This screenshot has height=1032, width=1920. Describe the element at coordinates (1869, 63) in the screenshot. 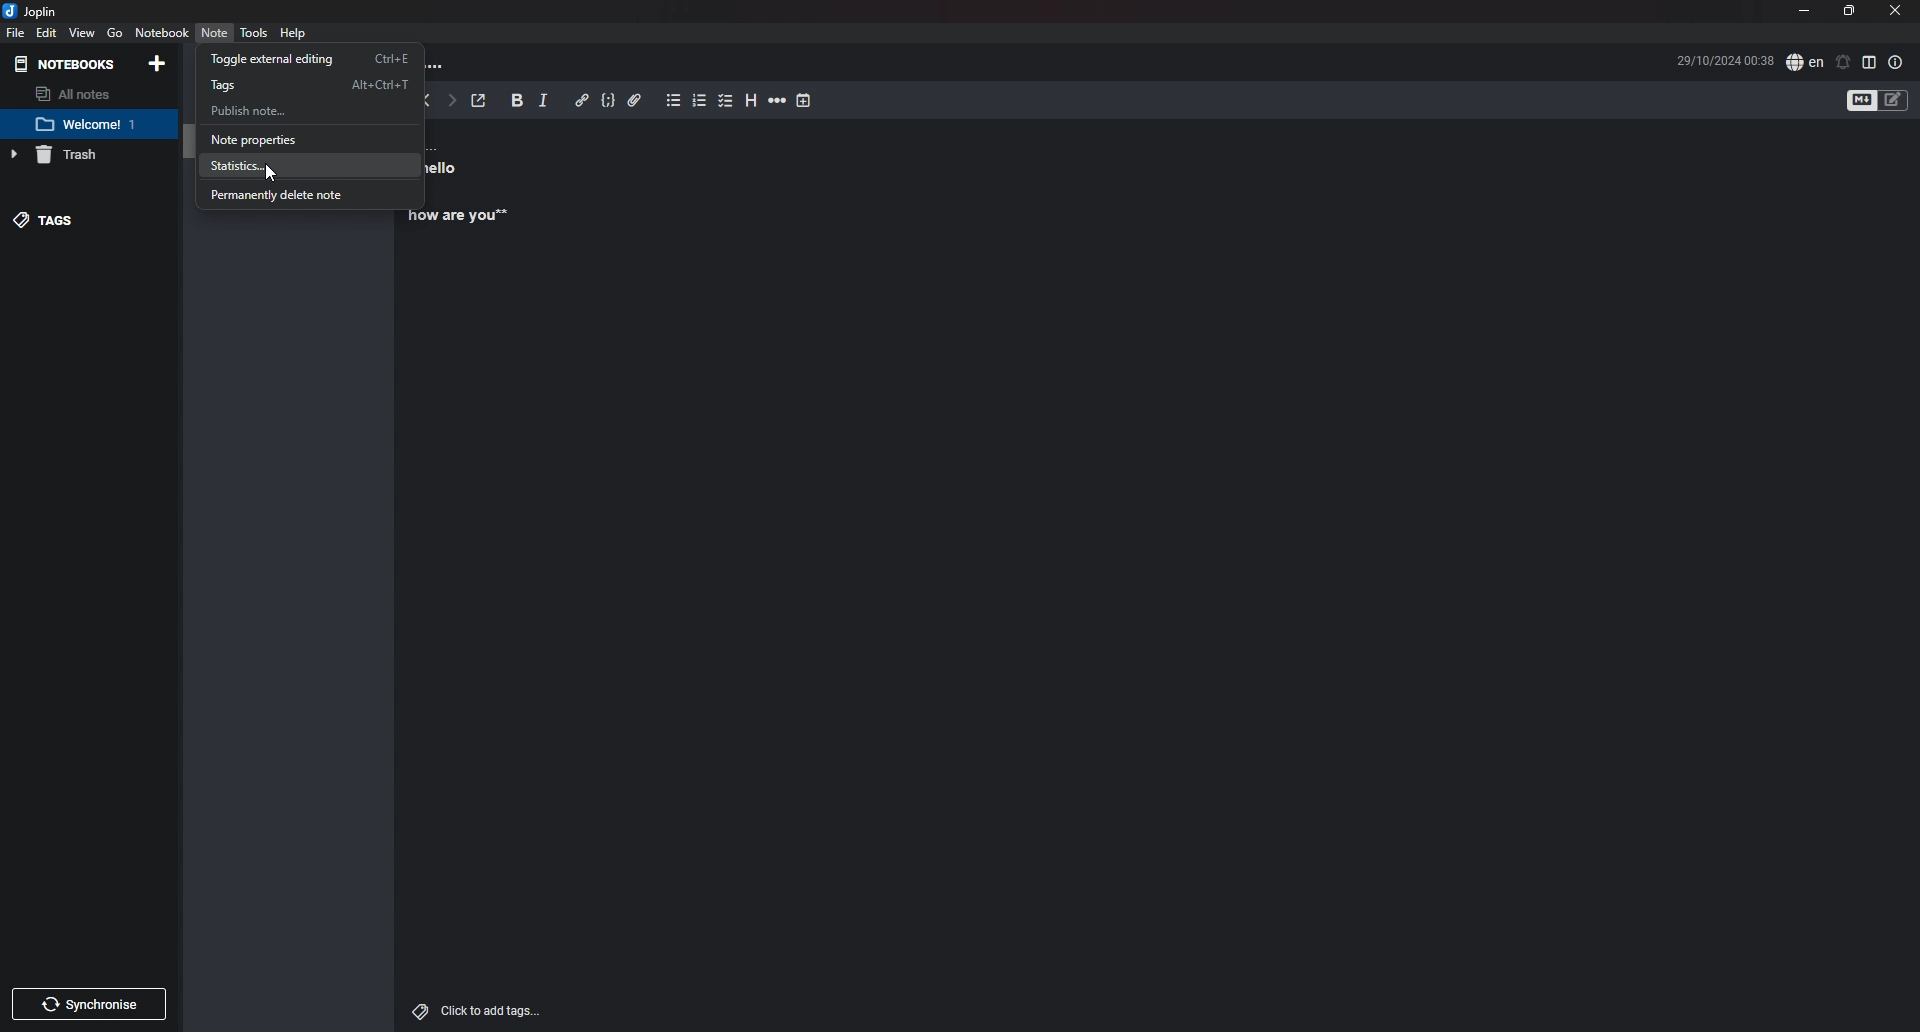

I see `Toggle editor layout` at that location.